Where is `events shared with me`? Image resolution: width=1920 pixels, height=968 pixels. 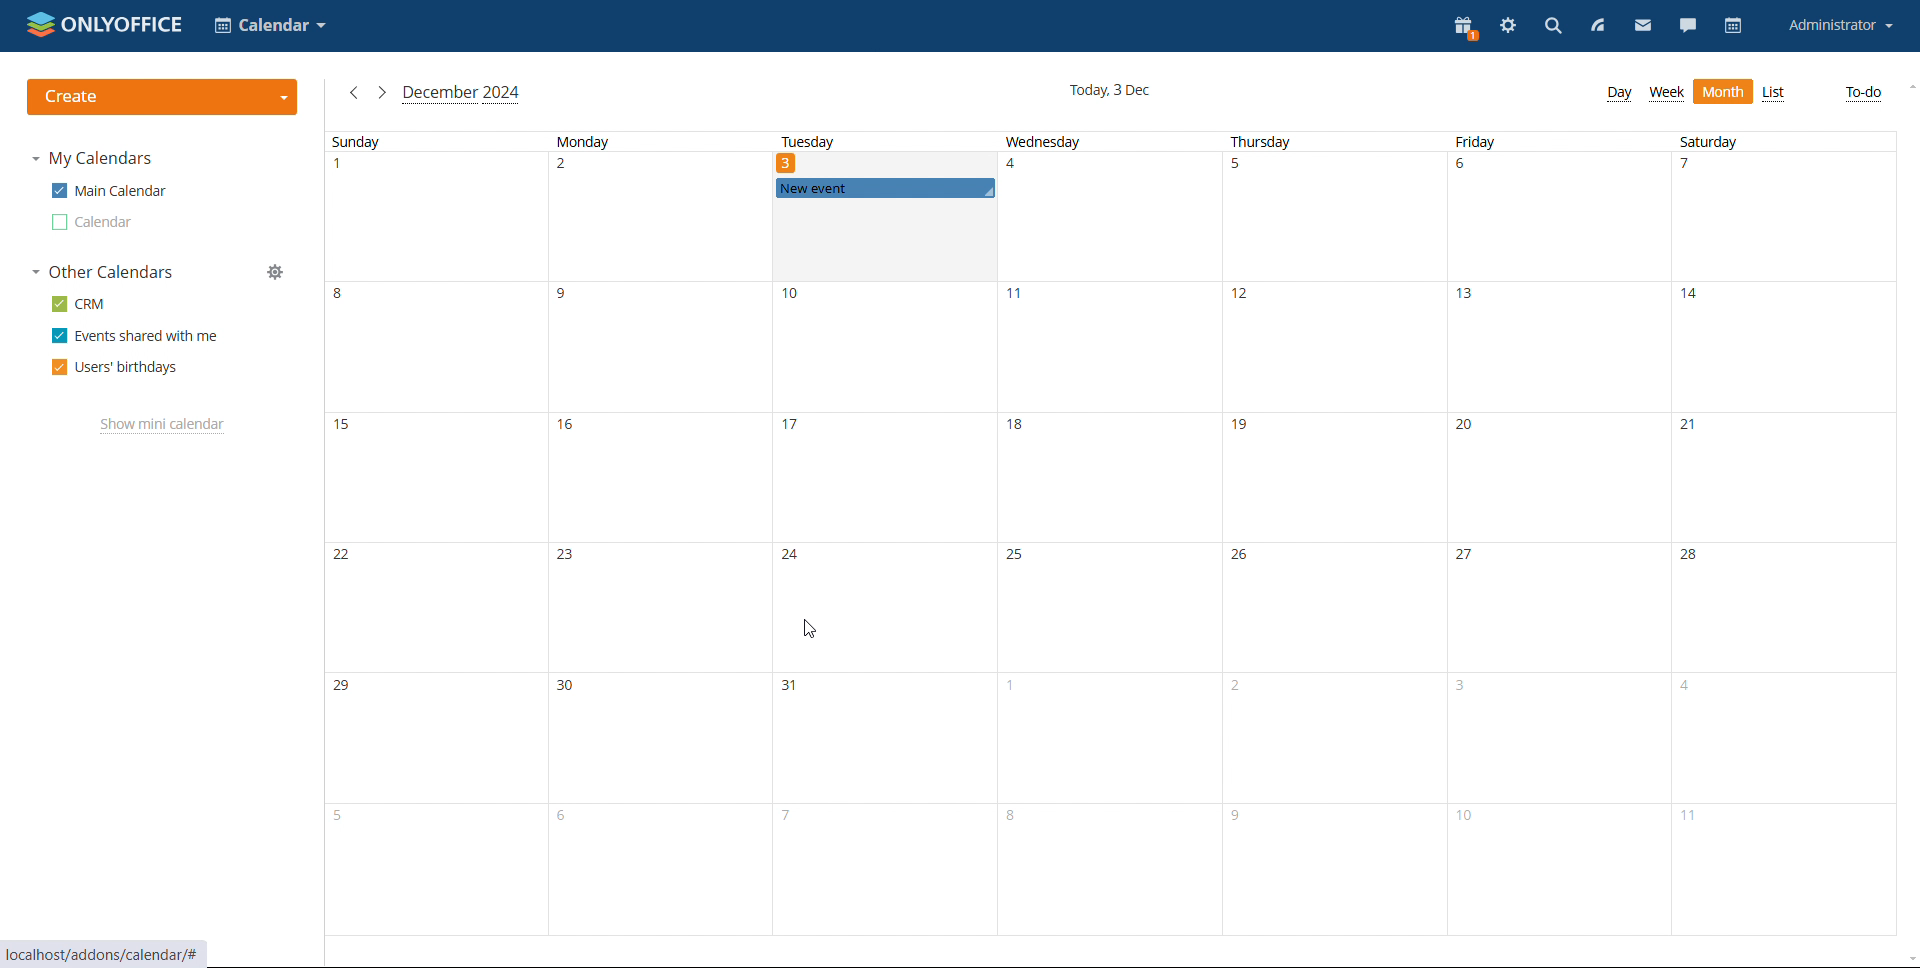 events shared with me is located at coordinates (136, 336).